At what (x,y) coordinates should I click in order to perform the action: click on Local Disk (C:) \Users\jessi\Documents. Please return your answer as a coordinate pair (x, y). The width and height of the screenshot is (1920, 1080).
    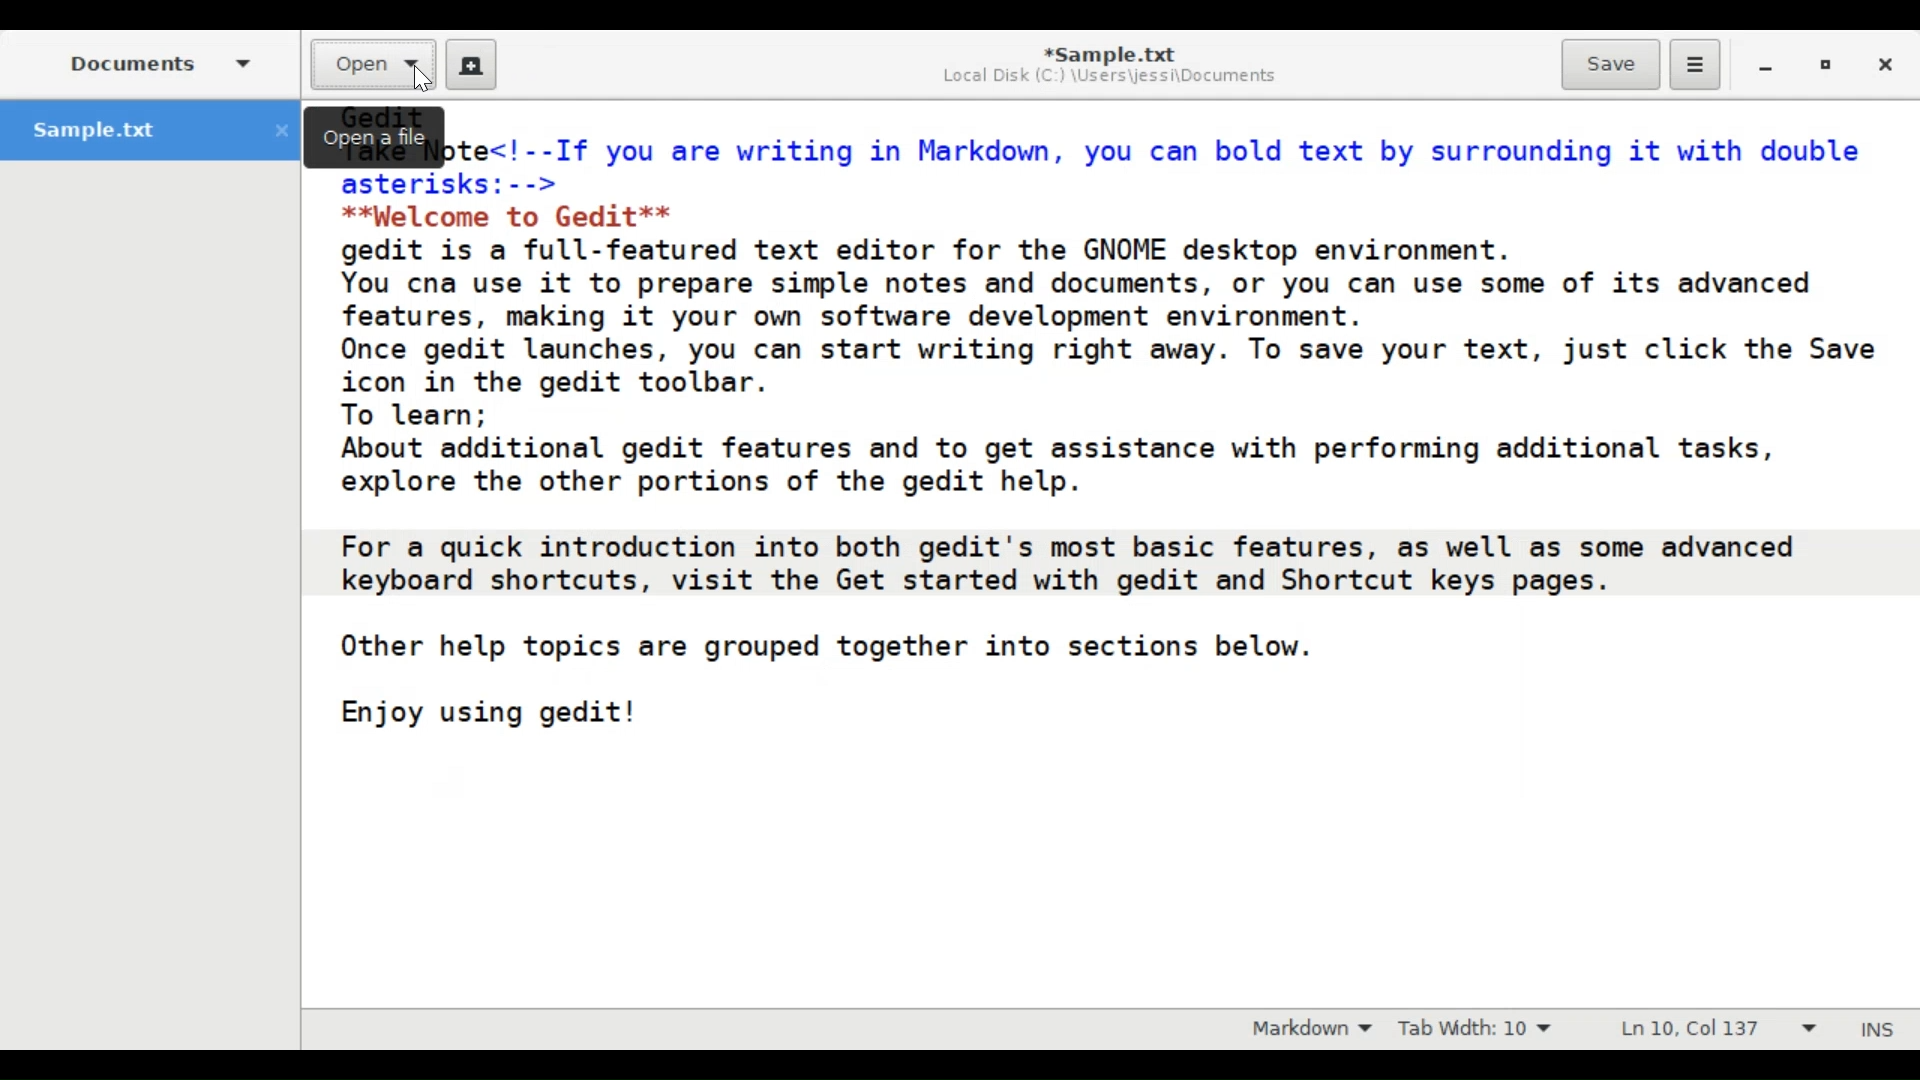
    Looking at the image, I should click on (1109, 79).